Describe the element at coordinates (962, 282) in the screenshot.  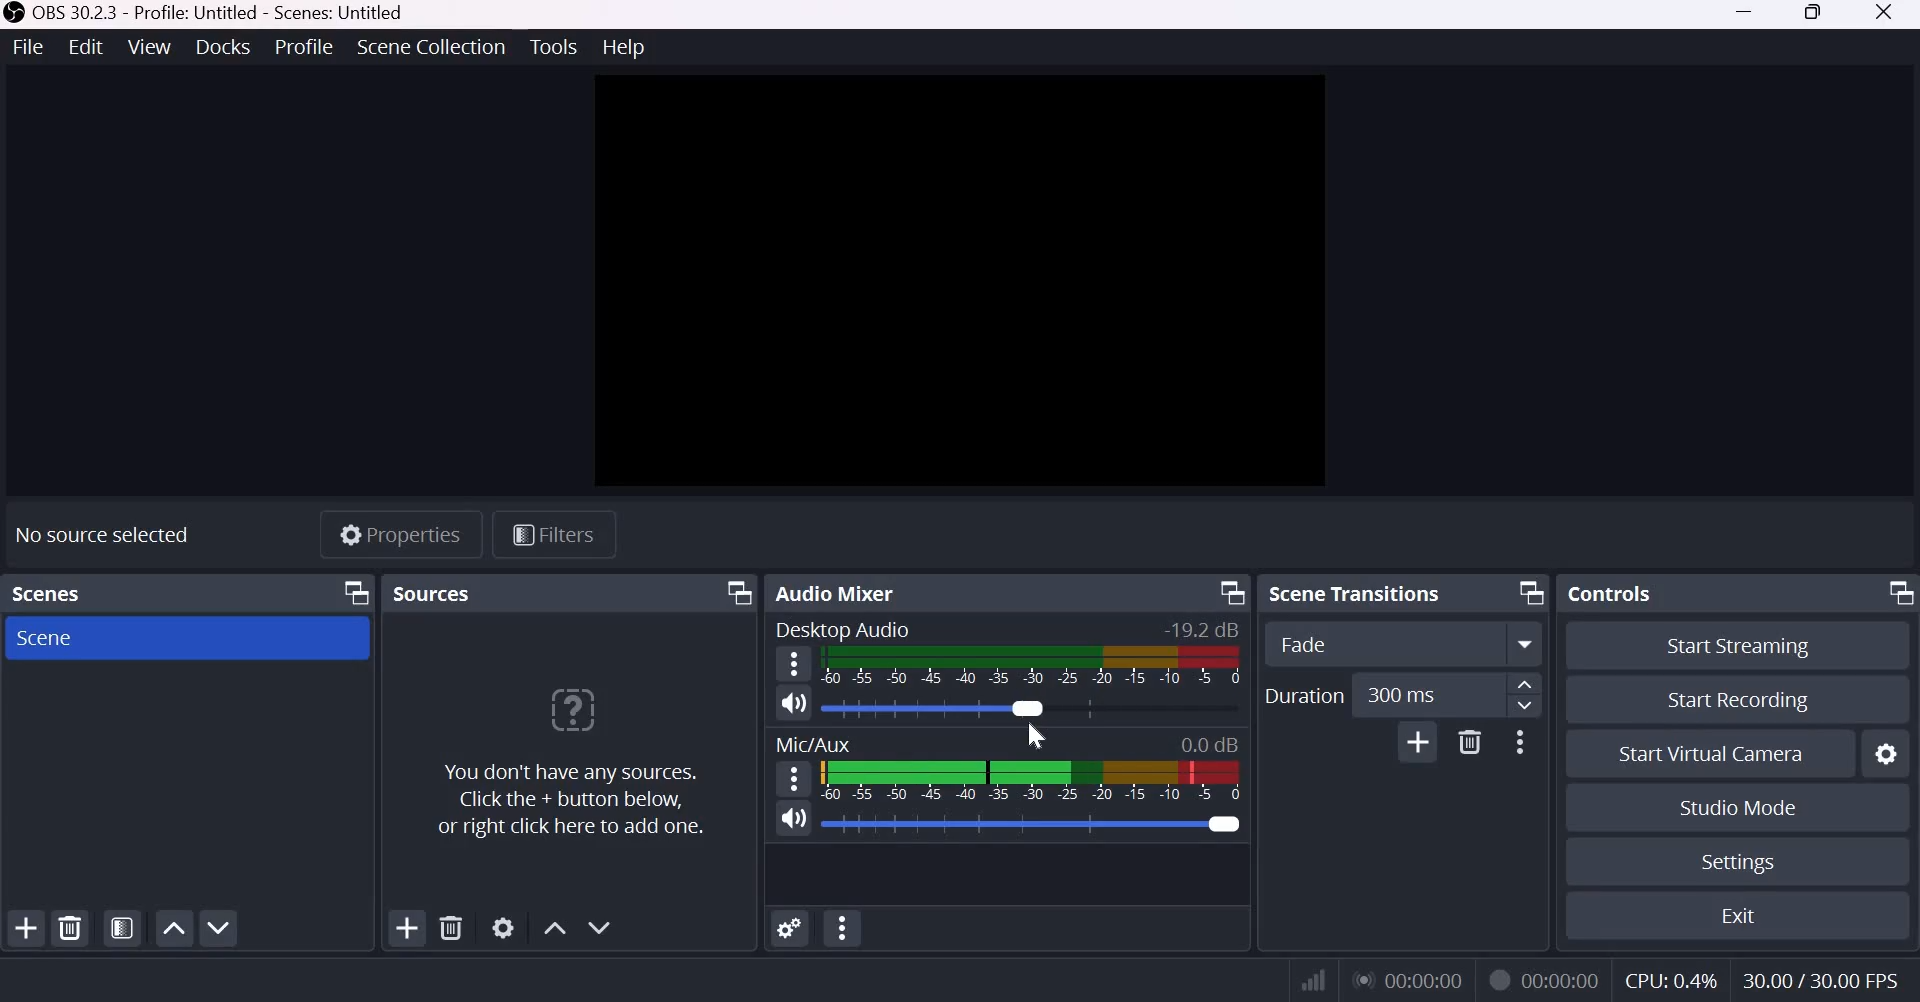
I see `canvas` at that location.